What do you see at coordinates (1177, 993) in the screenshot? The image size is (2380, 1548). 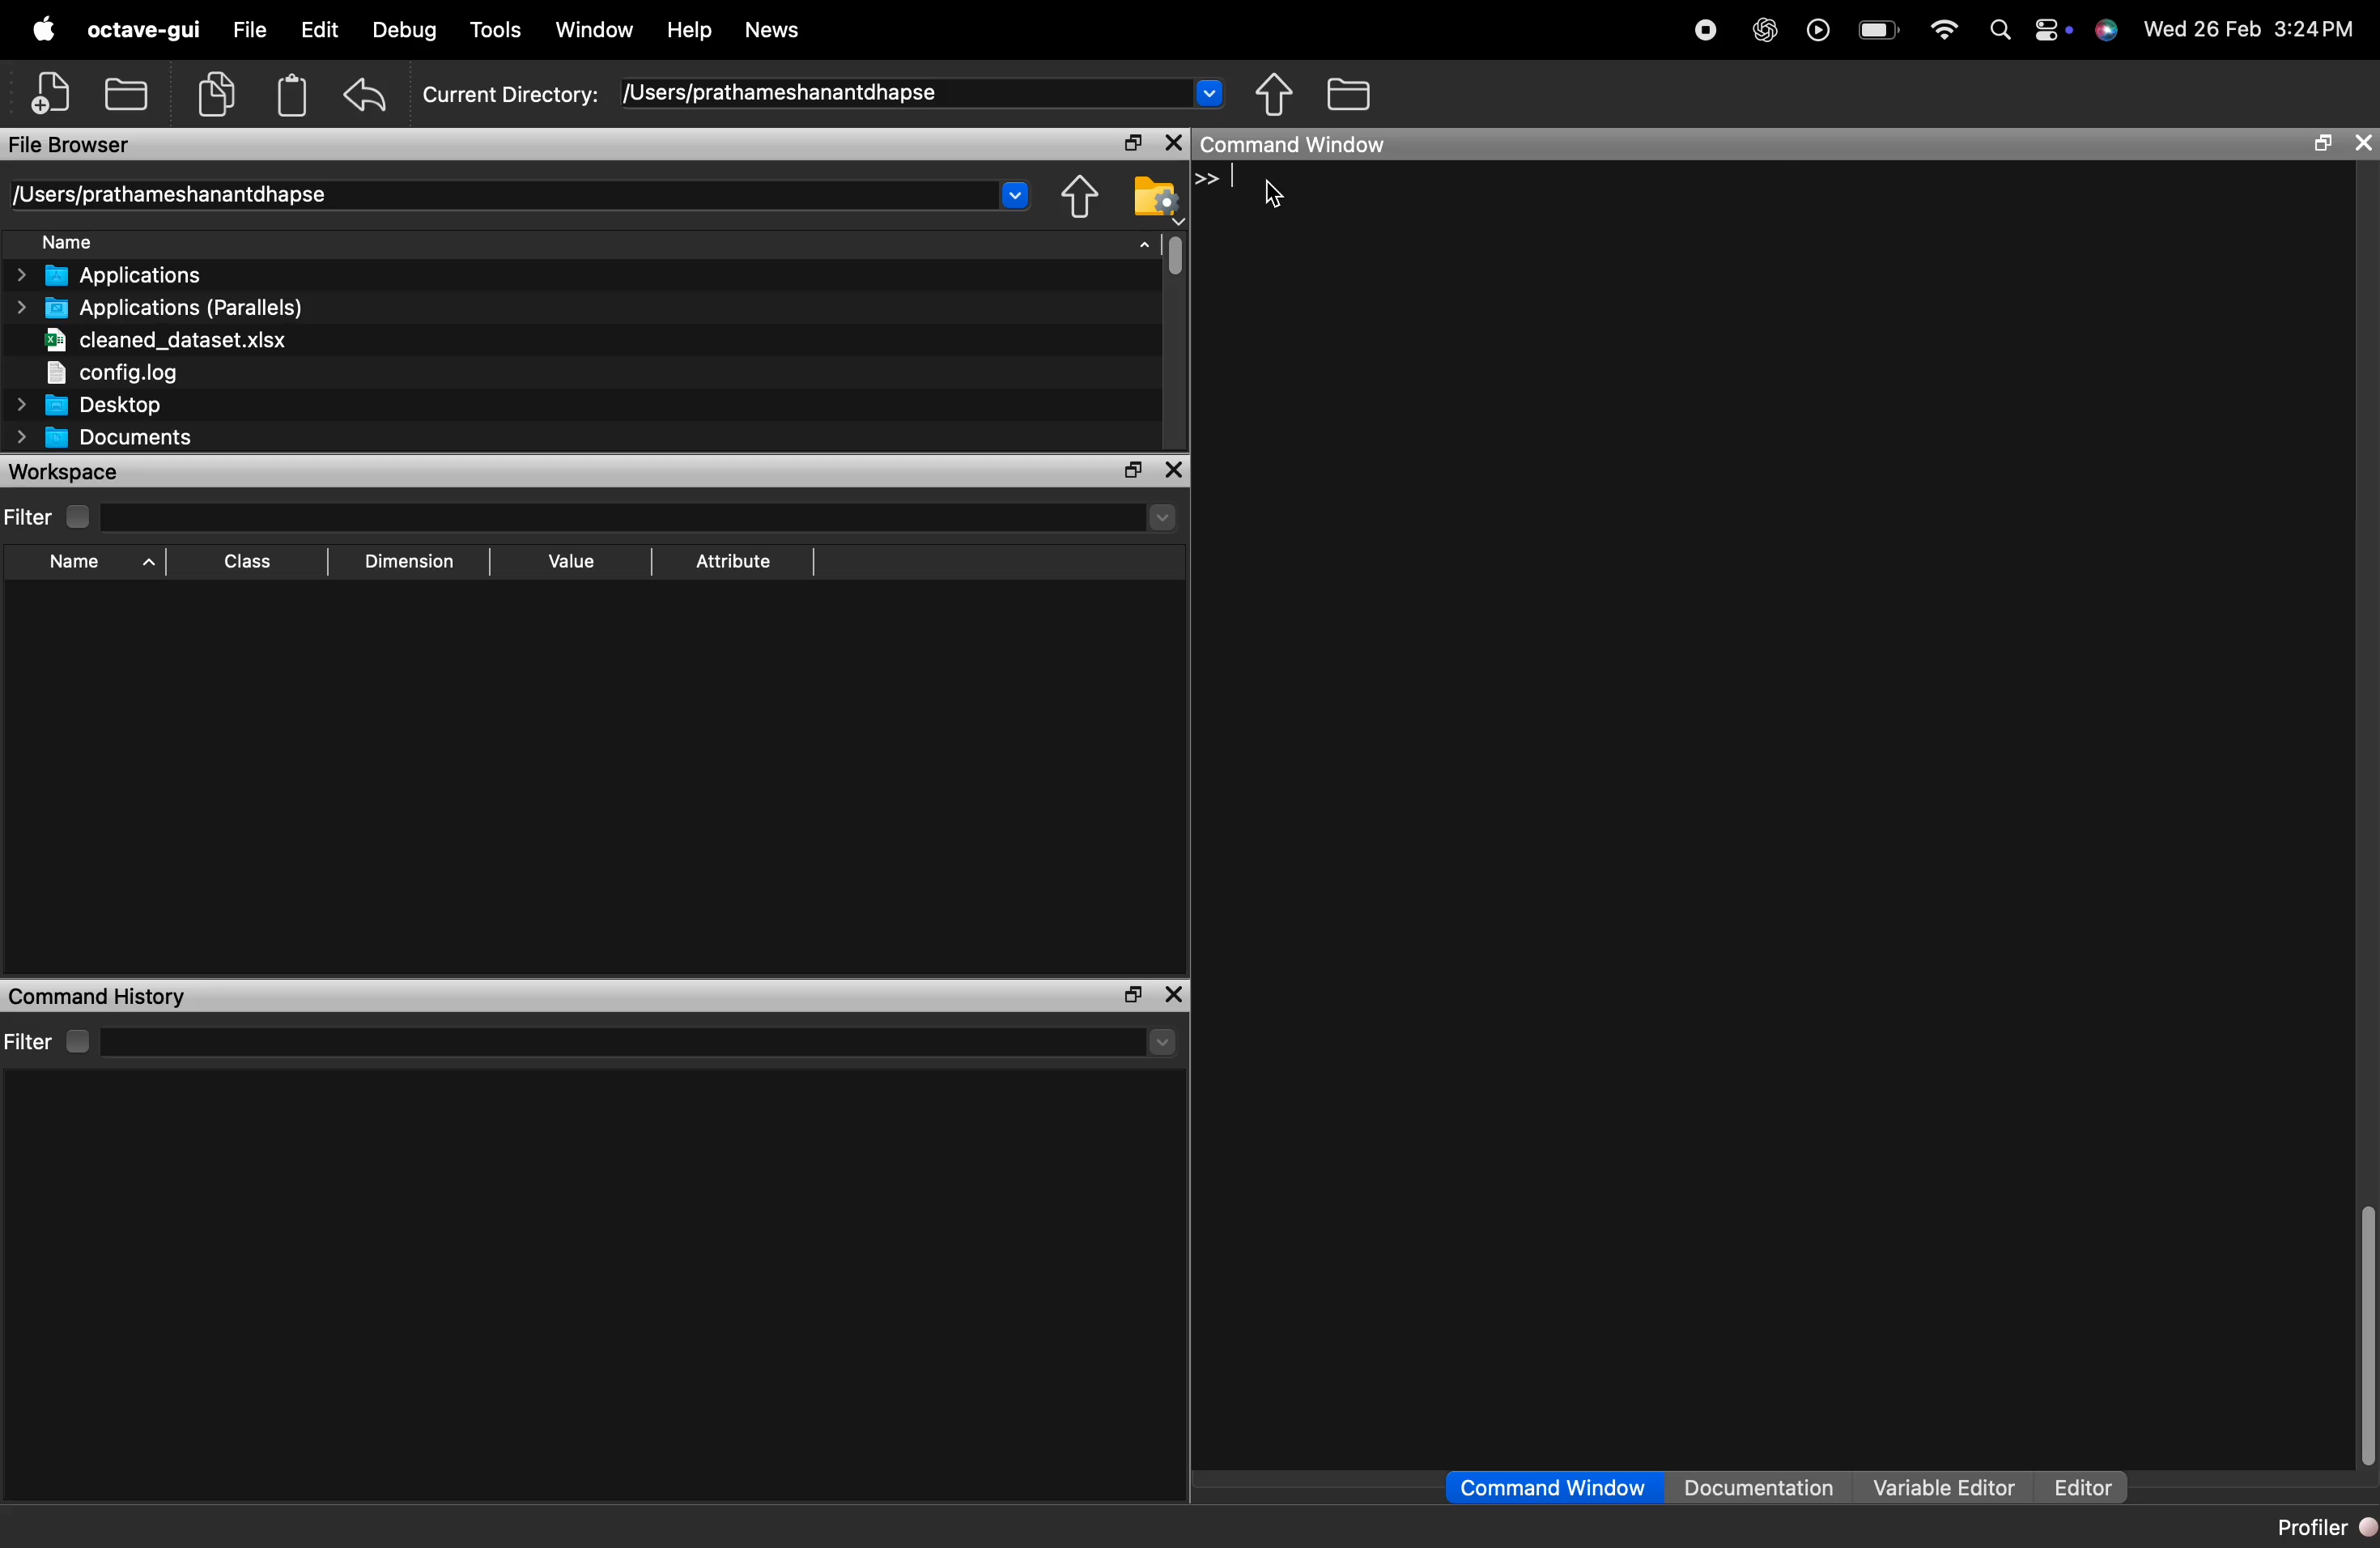 I see `Close` at bounding box center [1177, 993].